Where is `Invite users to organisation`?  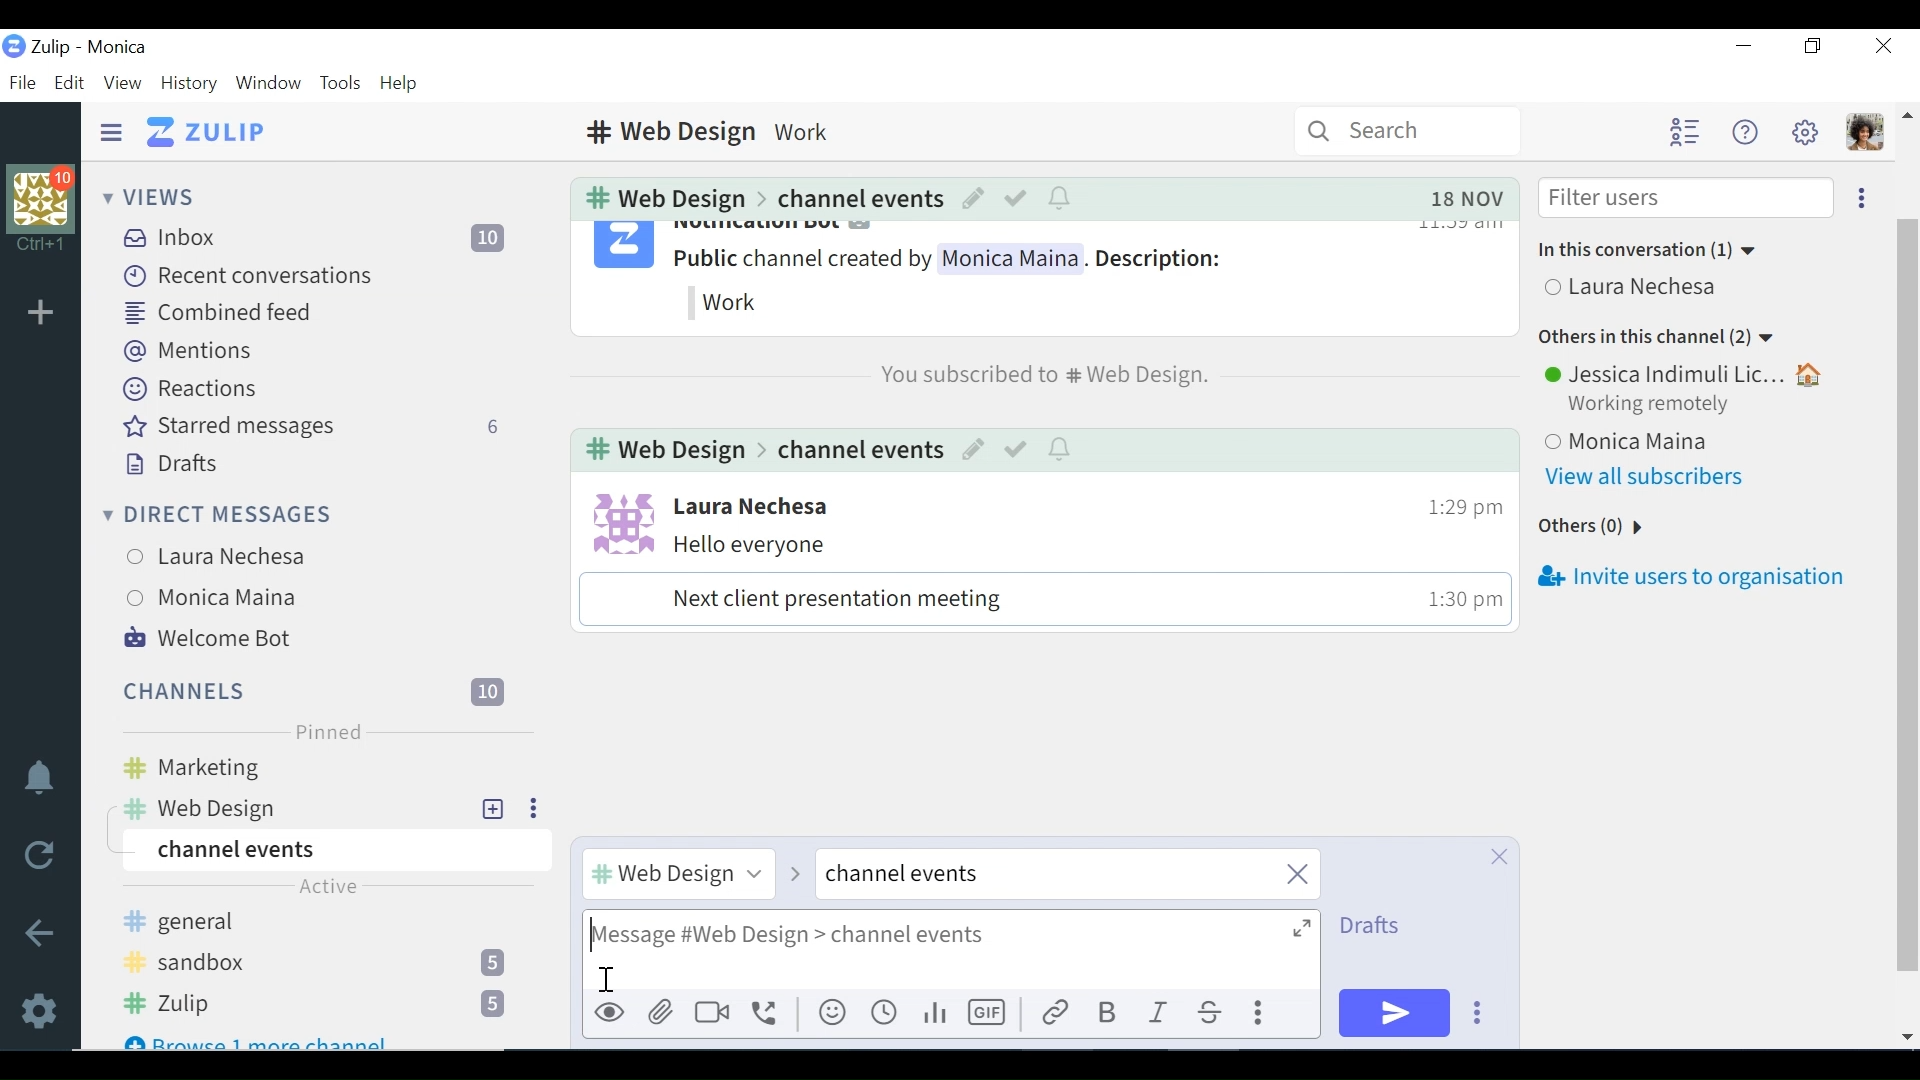
Invite users to organisation is located at coordinates (1689, 580).